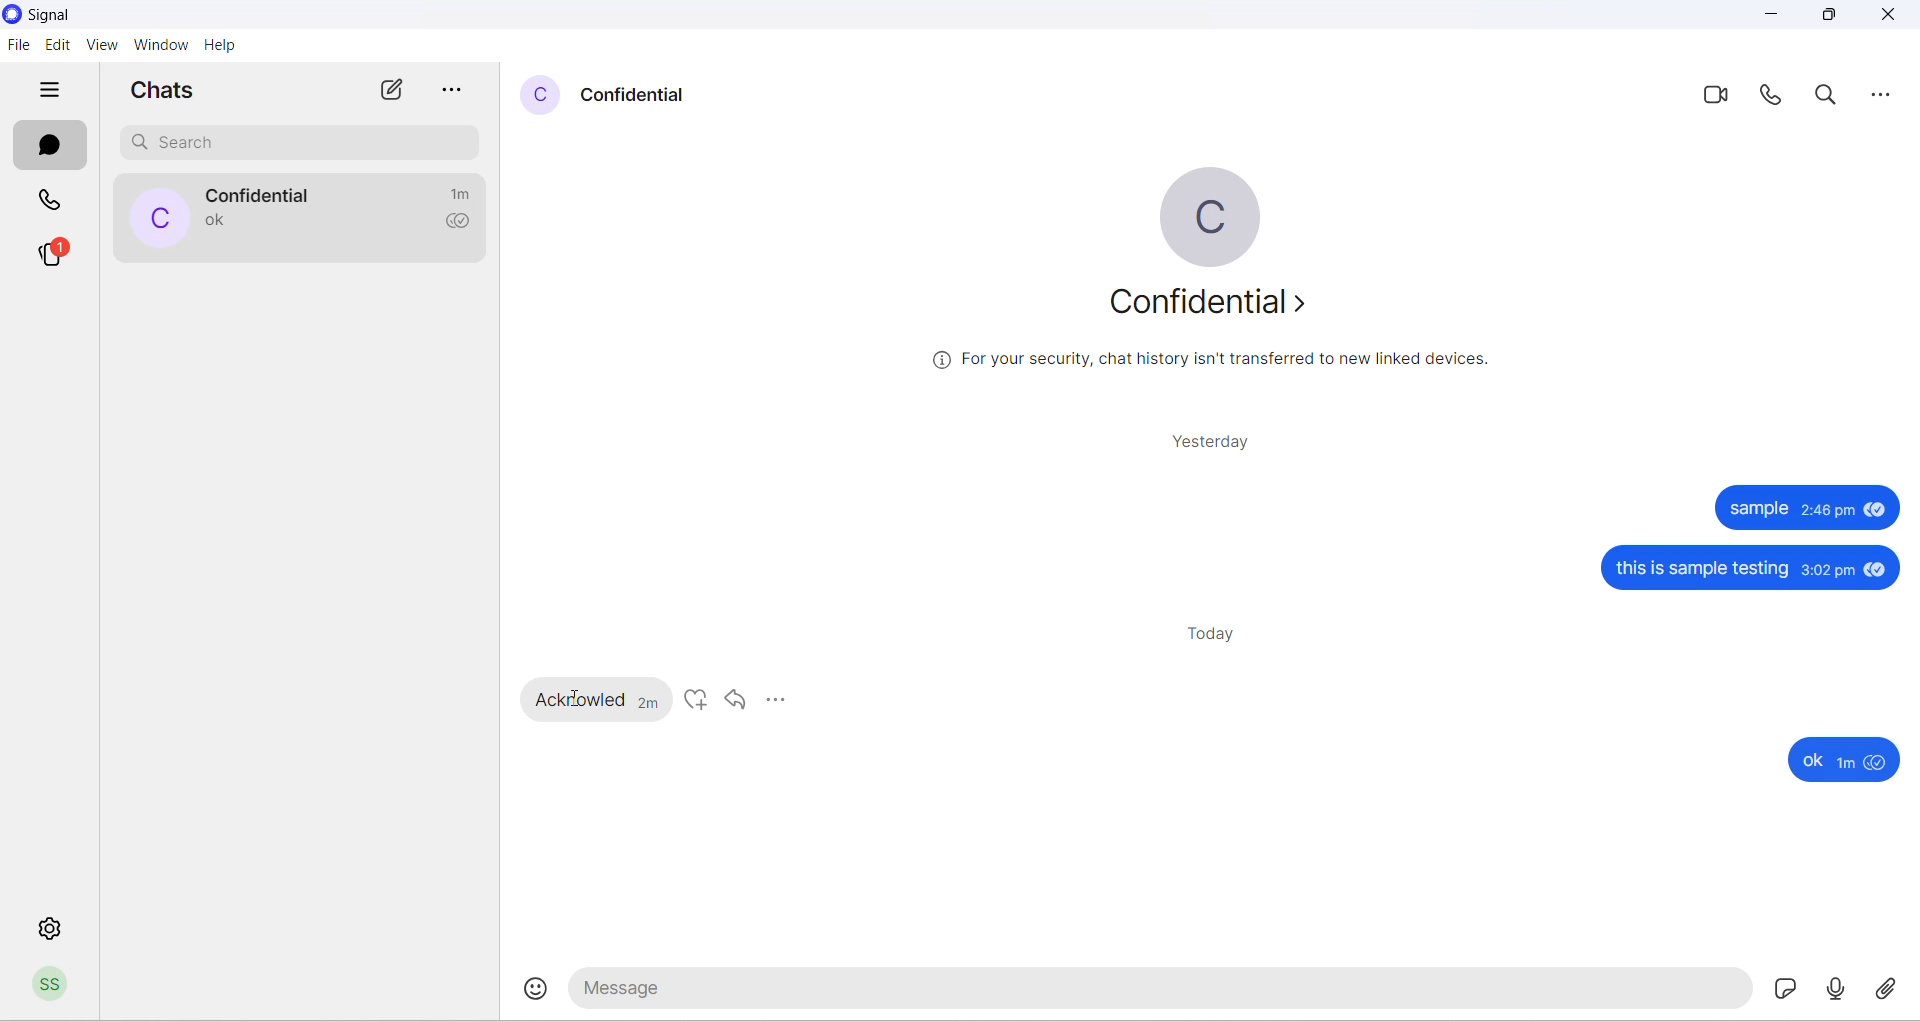  What do you see at coordinates (1211, 213) in the screenshot?
I see `profile picture` at bounding box center [1211, 213].